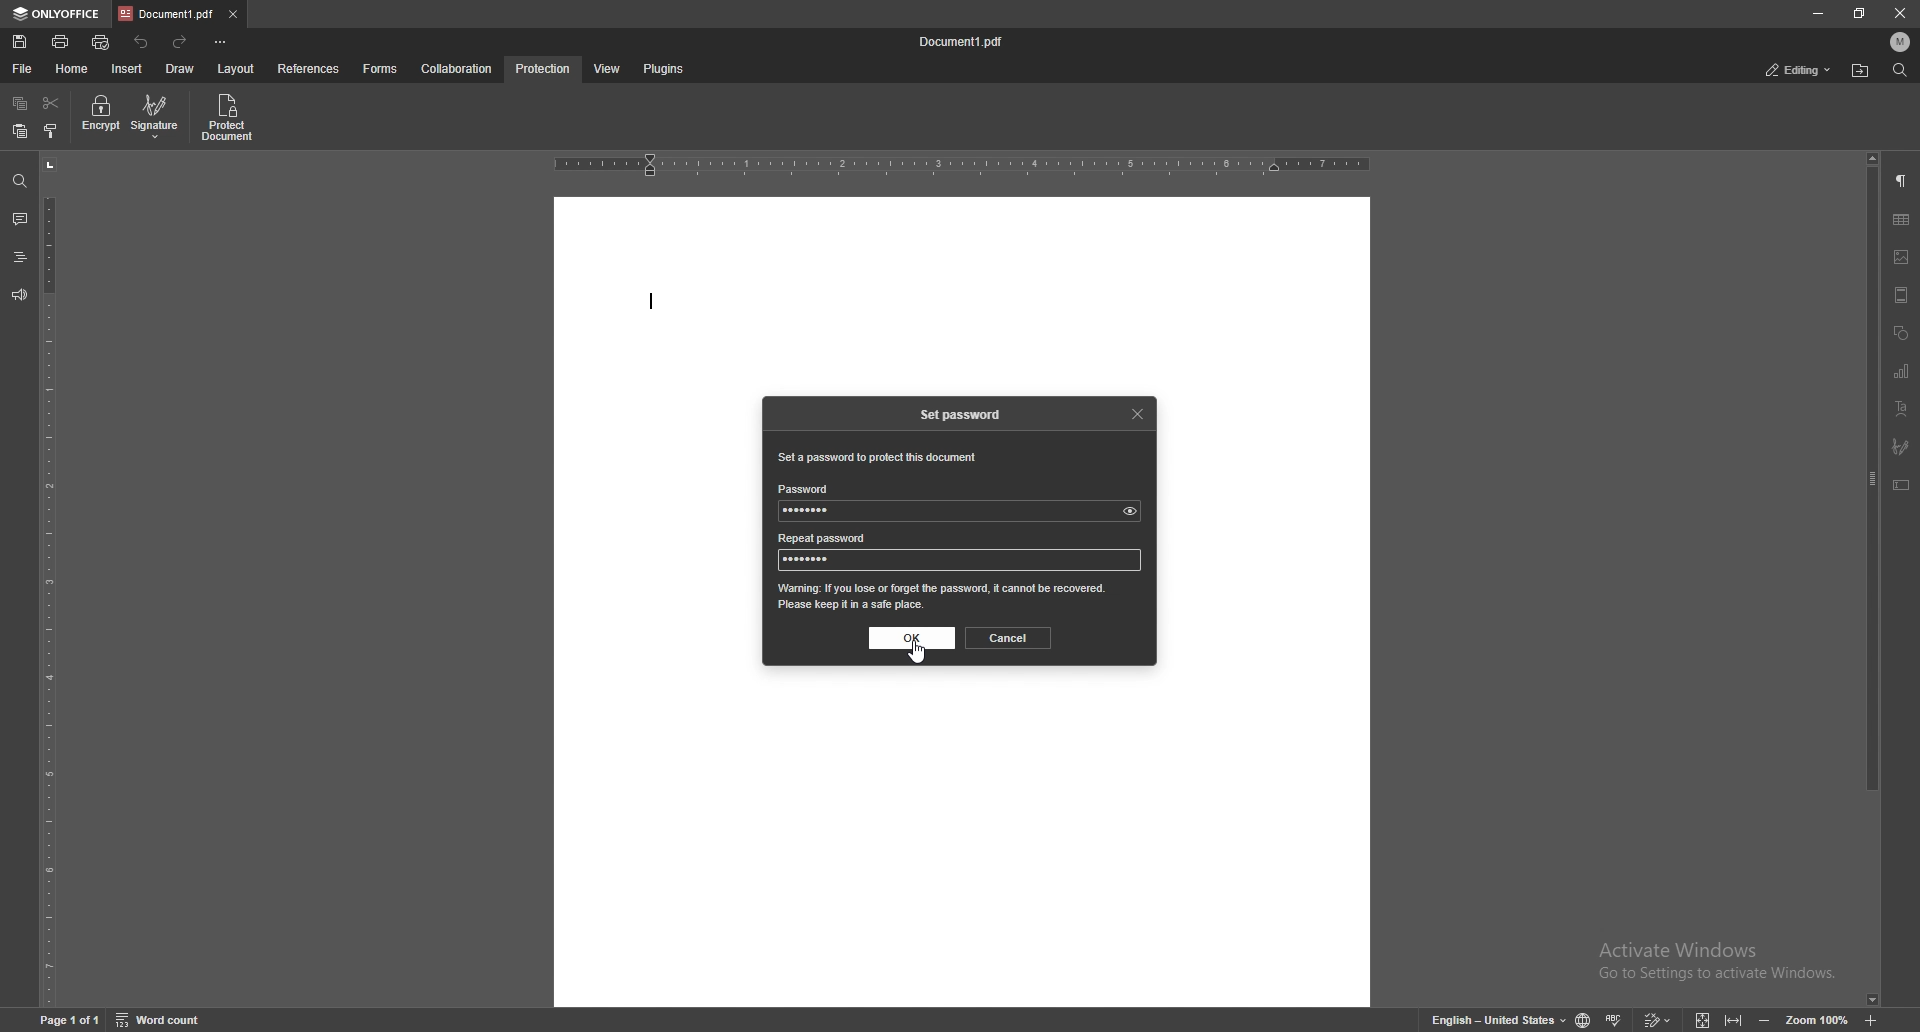 The width and height of the screenshot is (1920, 1032). I want to click on warning message, so click(943, 596).